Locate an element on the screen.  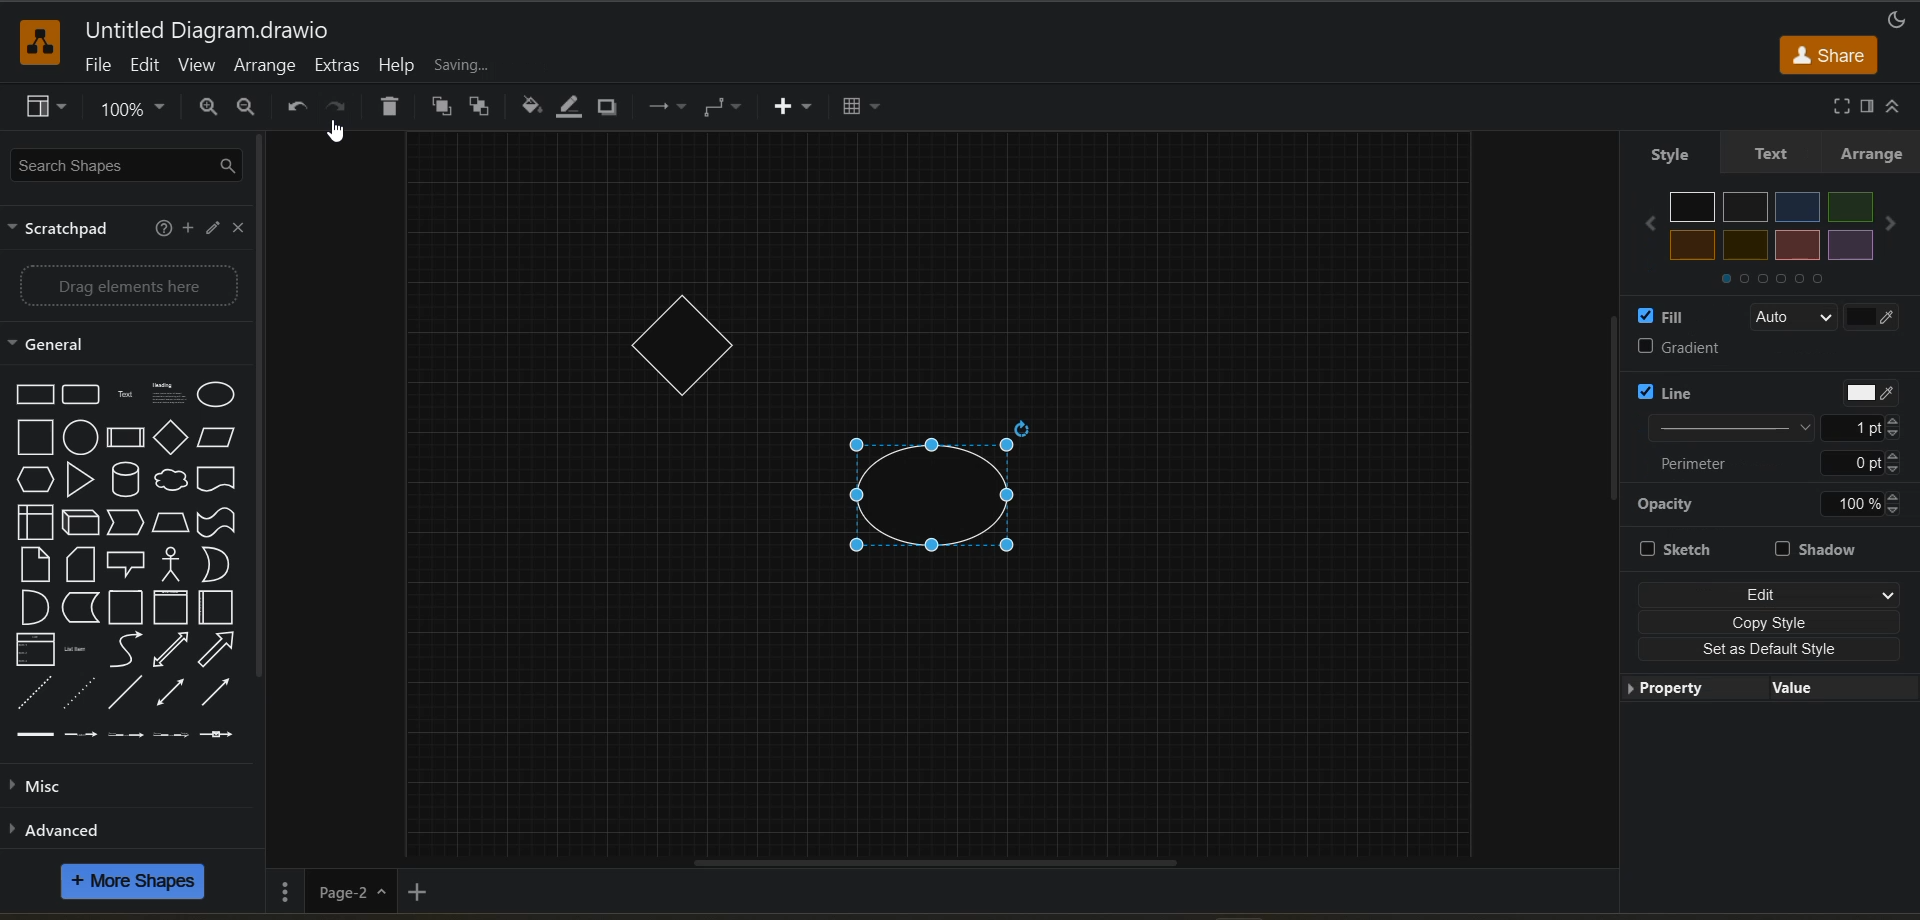
zoom is located at coordinates (136, 108).